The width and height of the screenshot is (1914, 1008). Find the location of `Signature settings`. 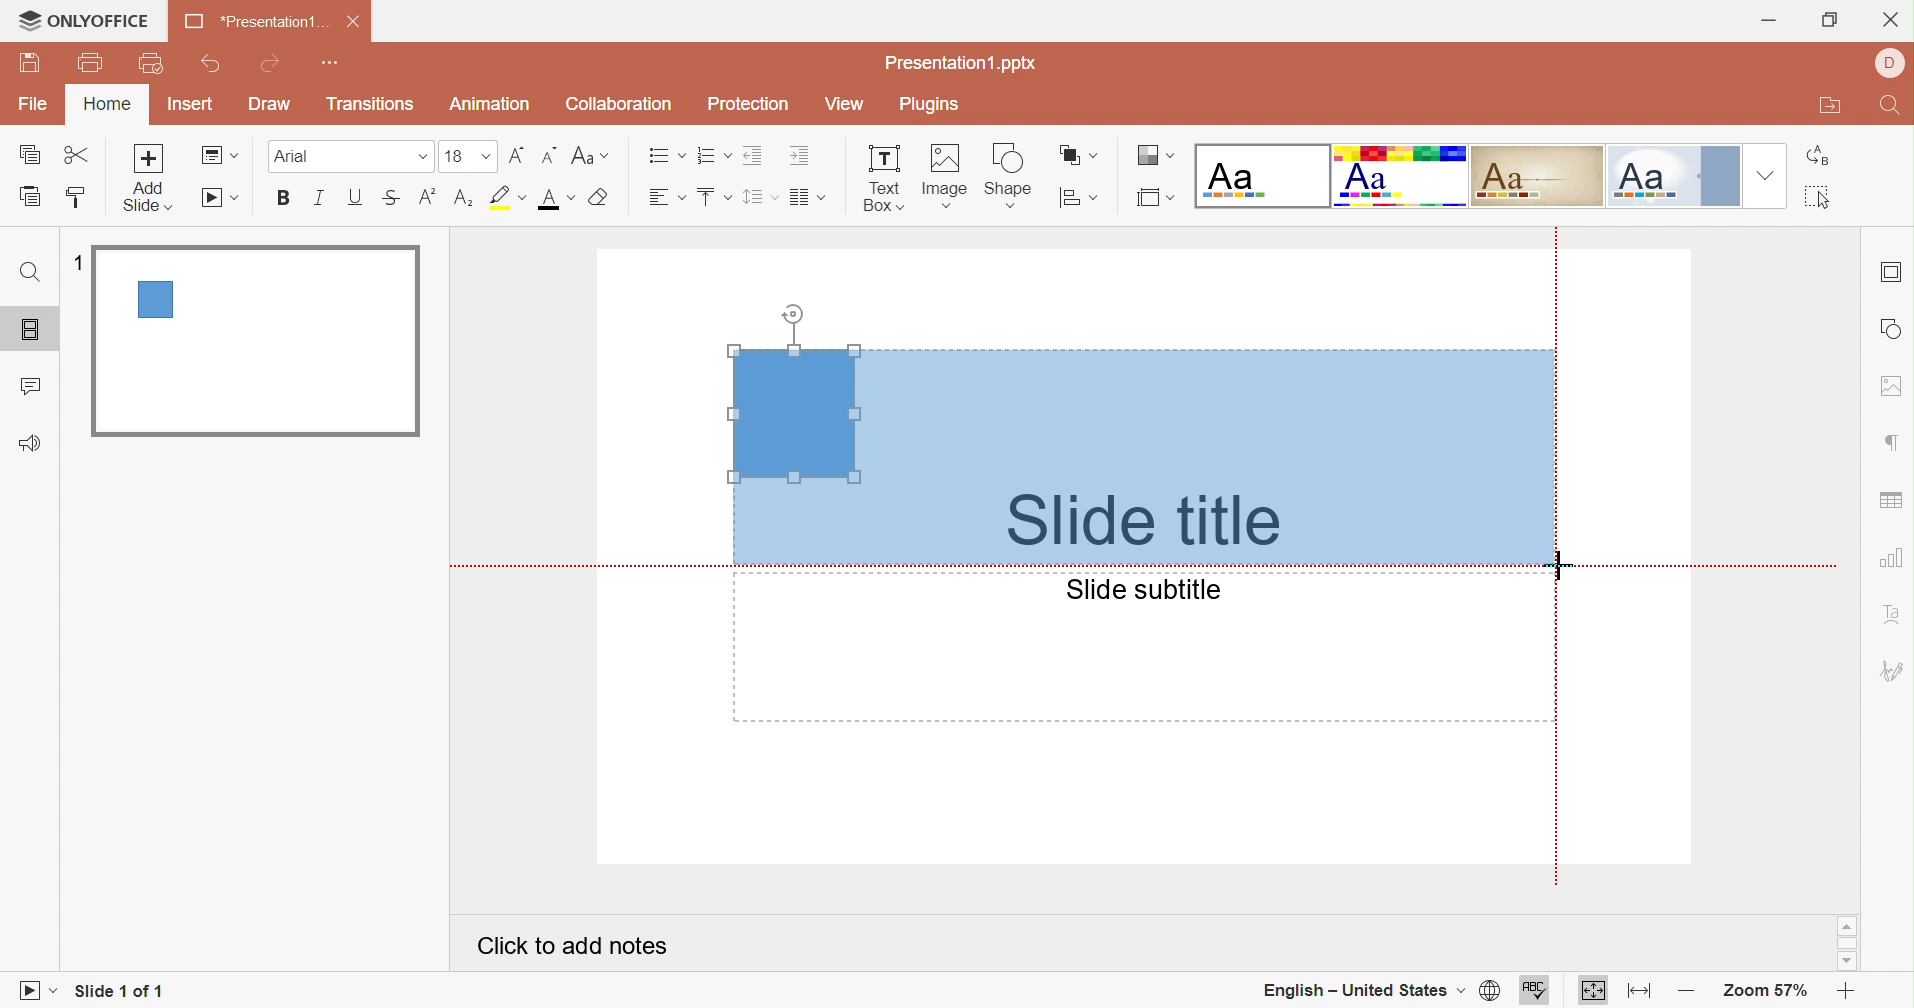

Signature settings is located at coordinates (1892, 673).